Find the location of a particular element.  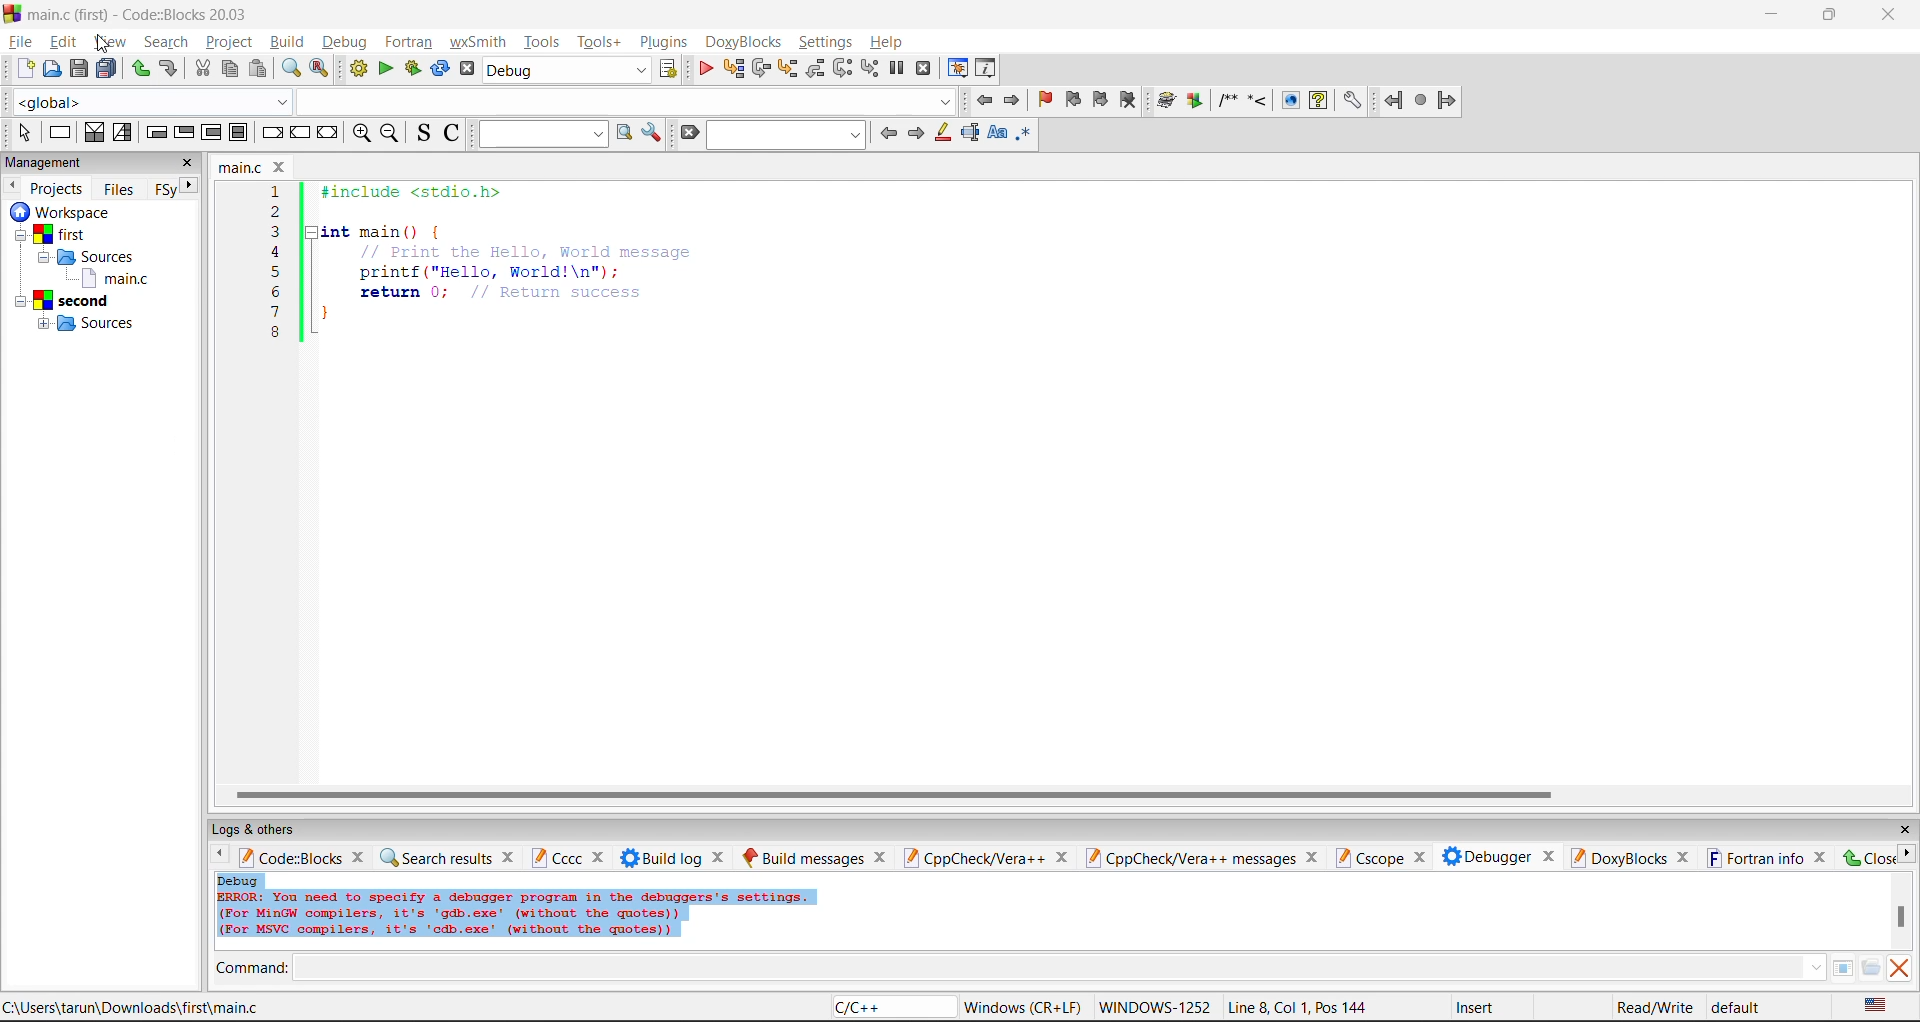

default is located at coordinates (1750, 1006).